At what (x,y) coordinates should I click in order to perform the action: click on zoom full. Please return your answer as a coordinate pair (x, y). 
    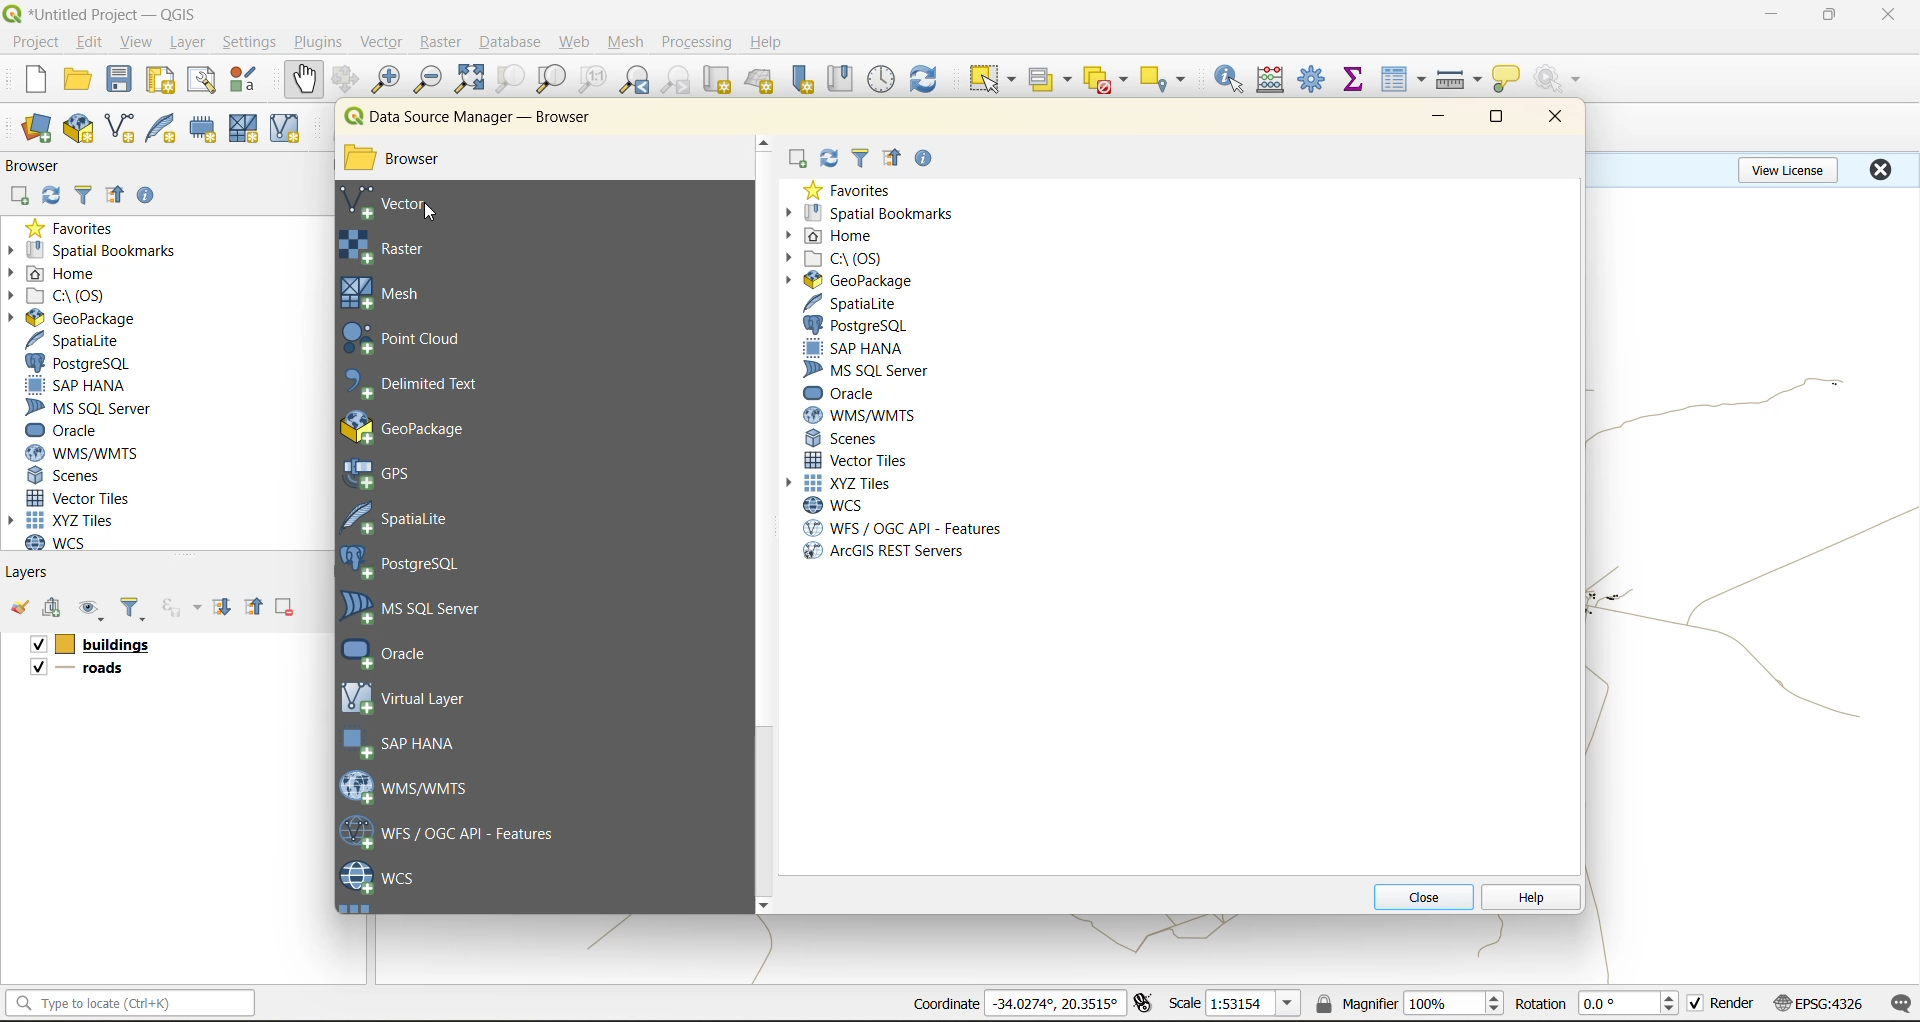
    Looking at the image, I should click on (469, 79).